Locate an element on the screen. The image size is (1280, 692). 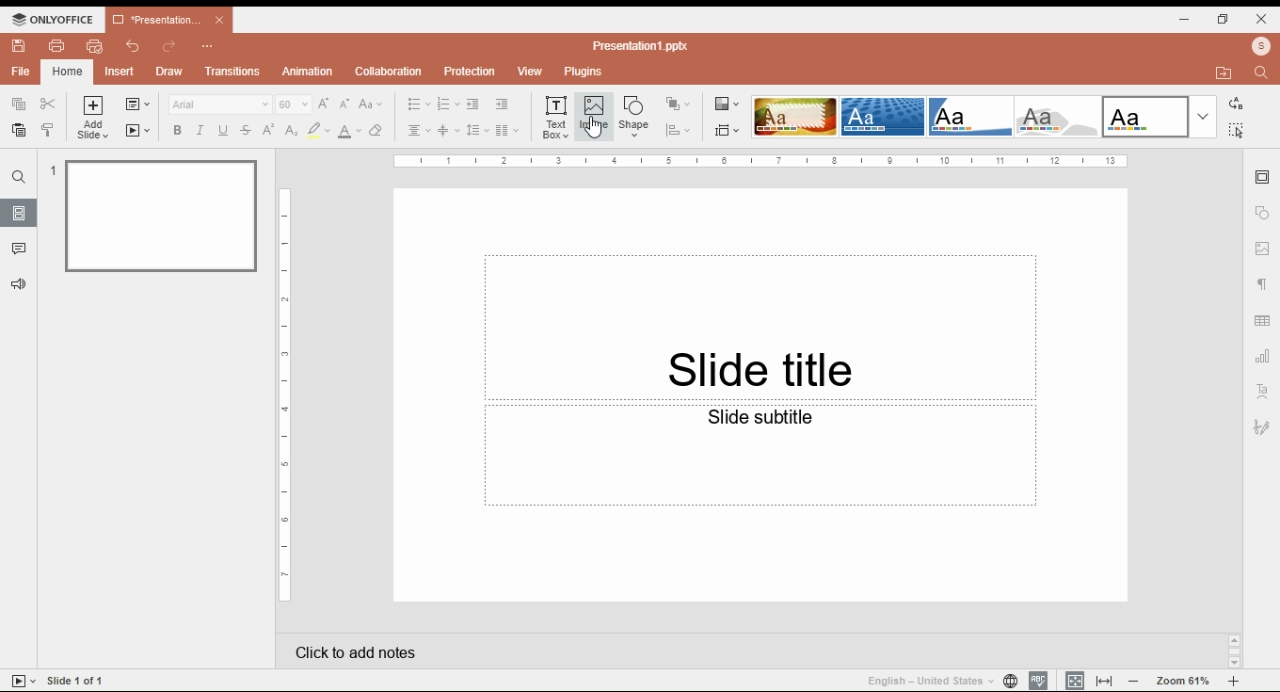
copy is located at coordinates (18, 104).